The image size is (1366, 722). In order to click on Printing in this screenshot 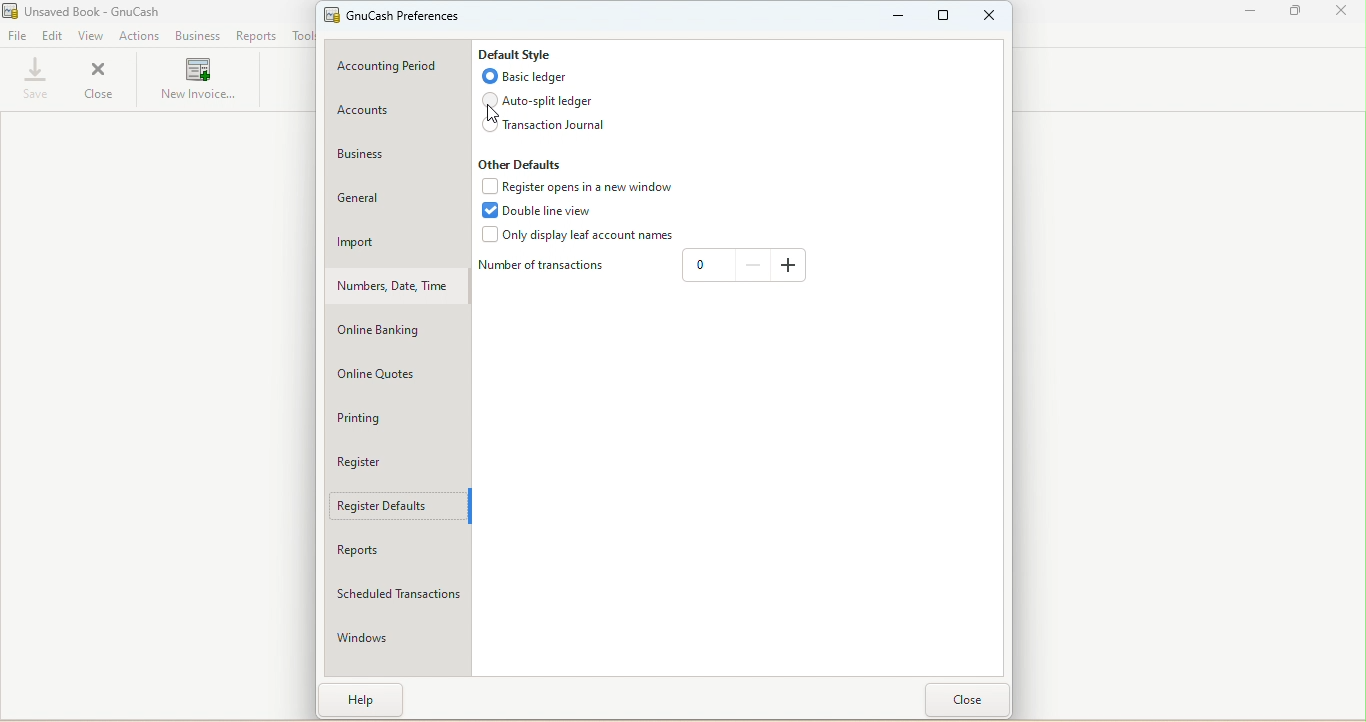, I will do `click(398, 419)`.